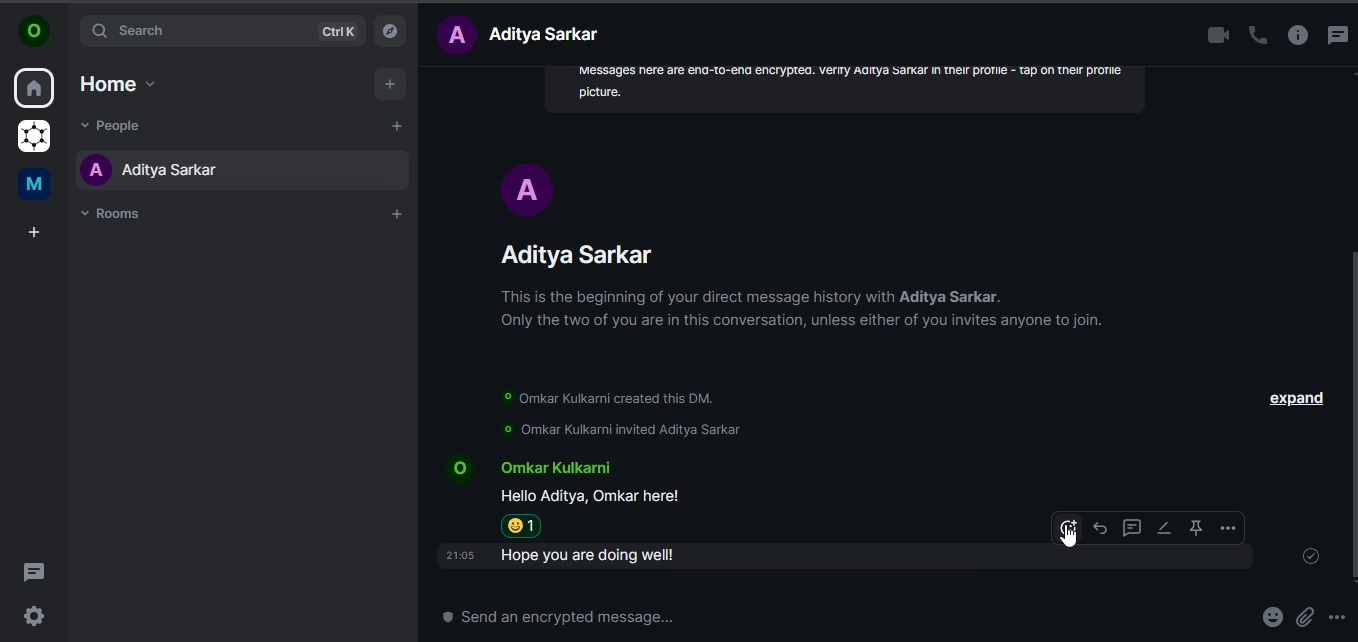 The image size is (1358, 642). What do you see at coordinates (524, 34) in the screenshot?
I see `text` at bounding box center [524, 34].